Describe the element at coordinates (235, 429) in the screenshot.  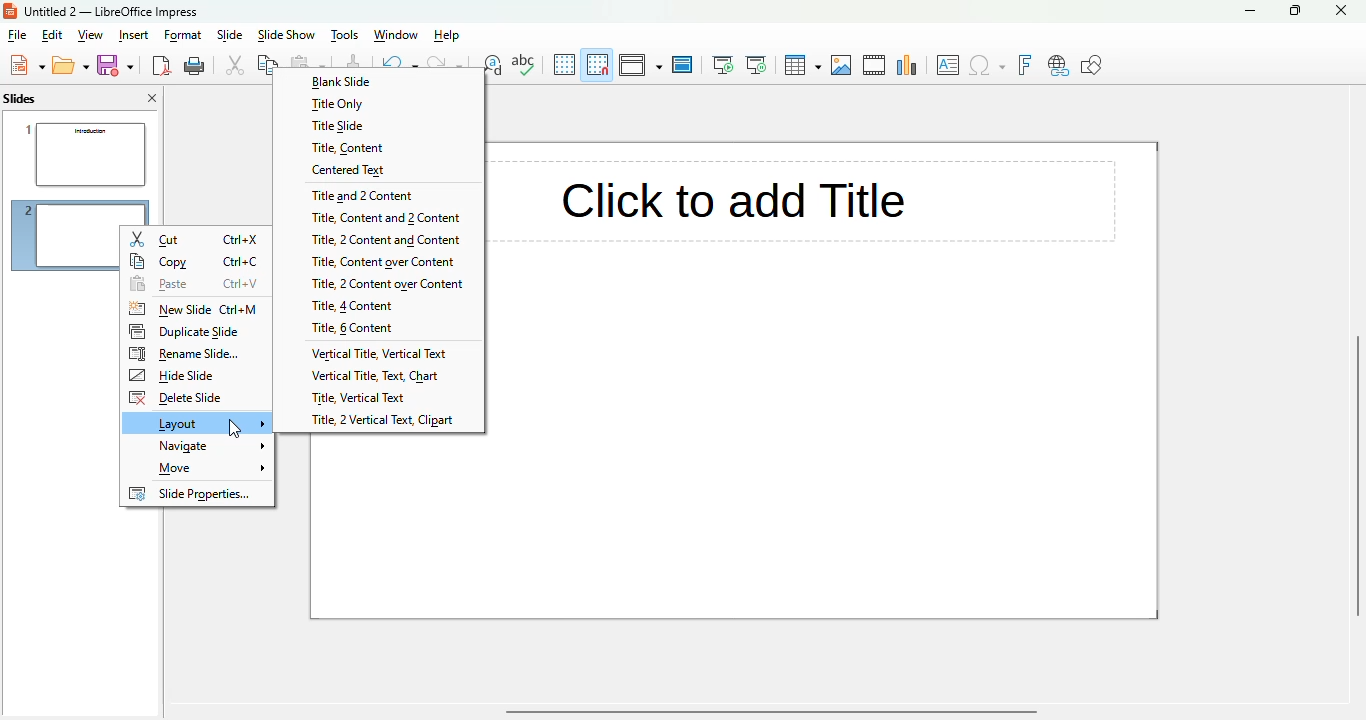
I see `cursor` at that location.